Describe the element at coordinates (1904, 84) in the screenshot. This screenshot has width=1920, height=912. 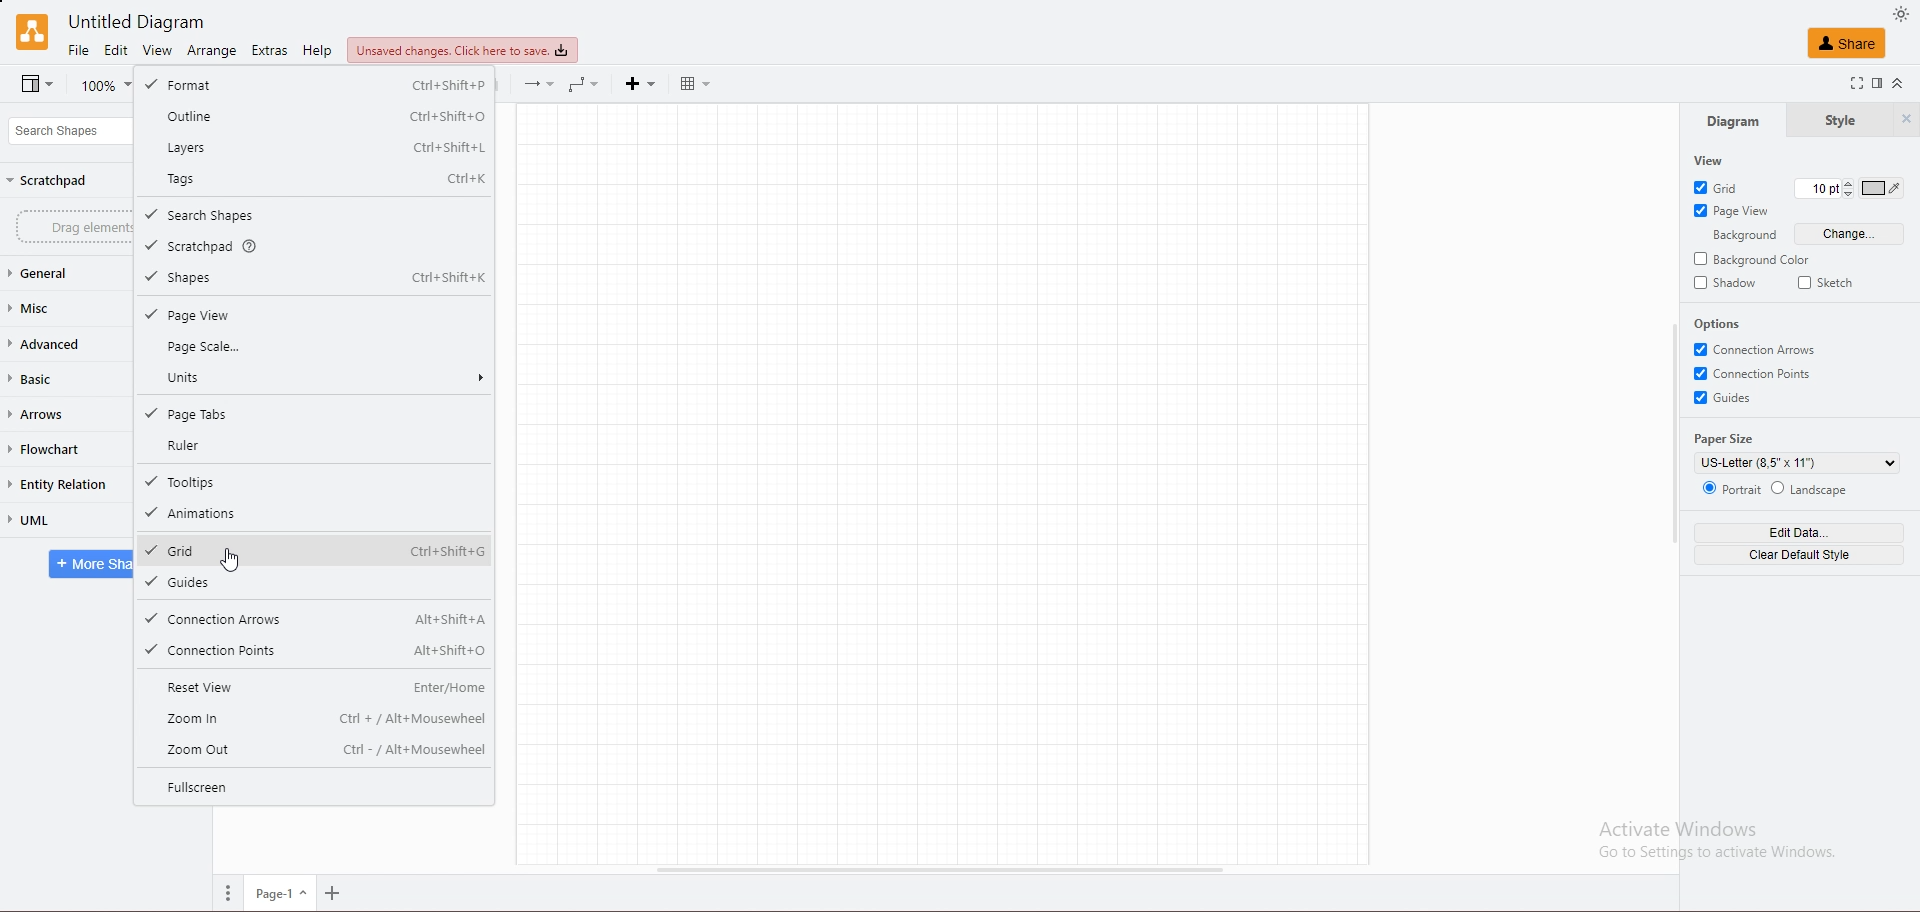
I see `collapse` at that location.